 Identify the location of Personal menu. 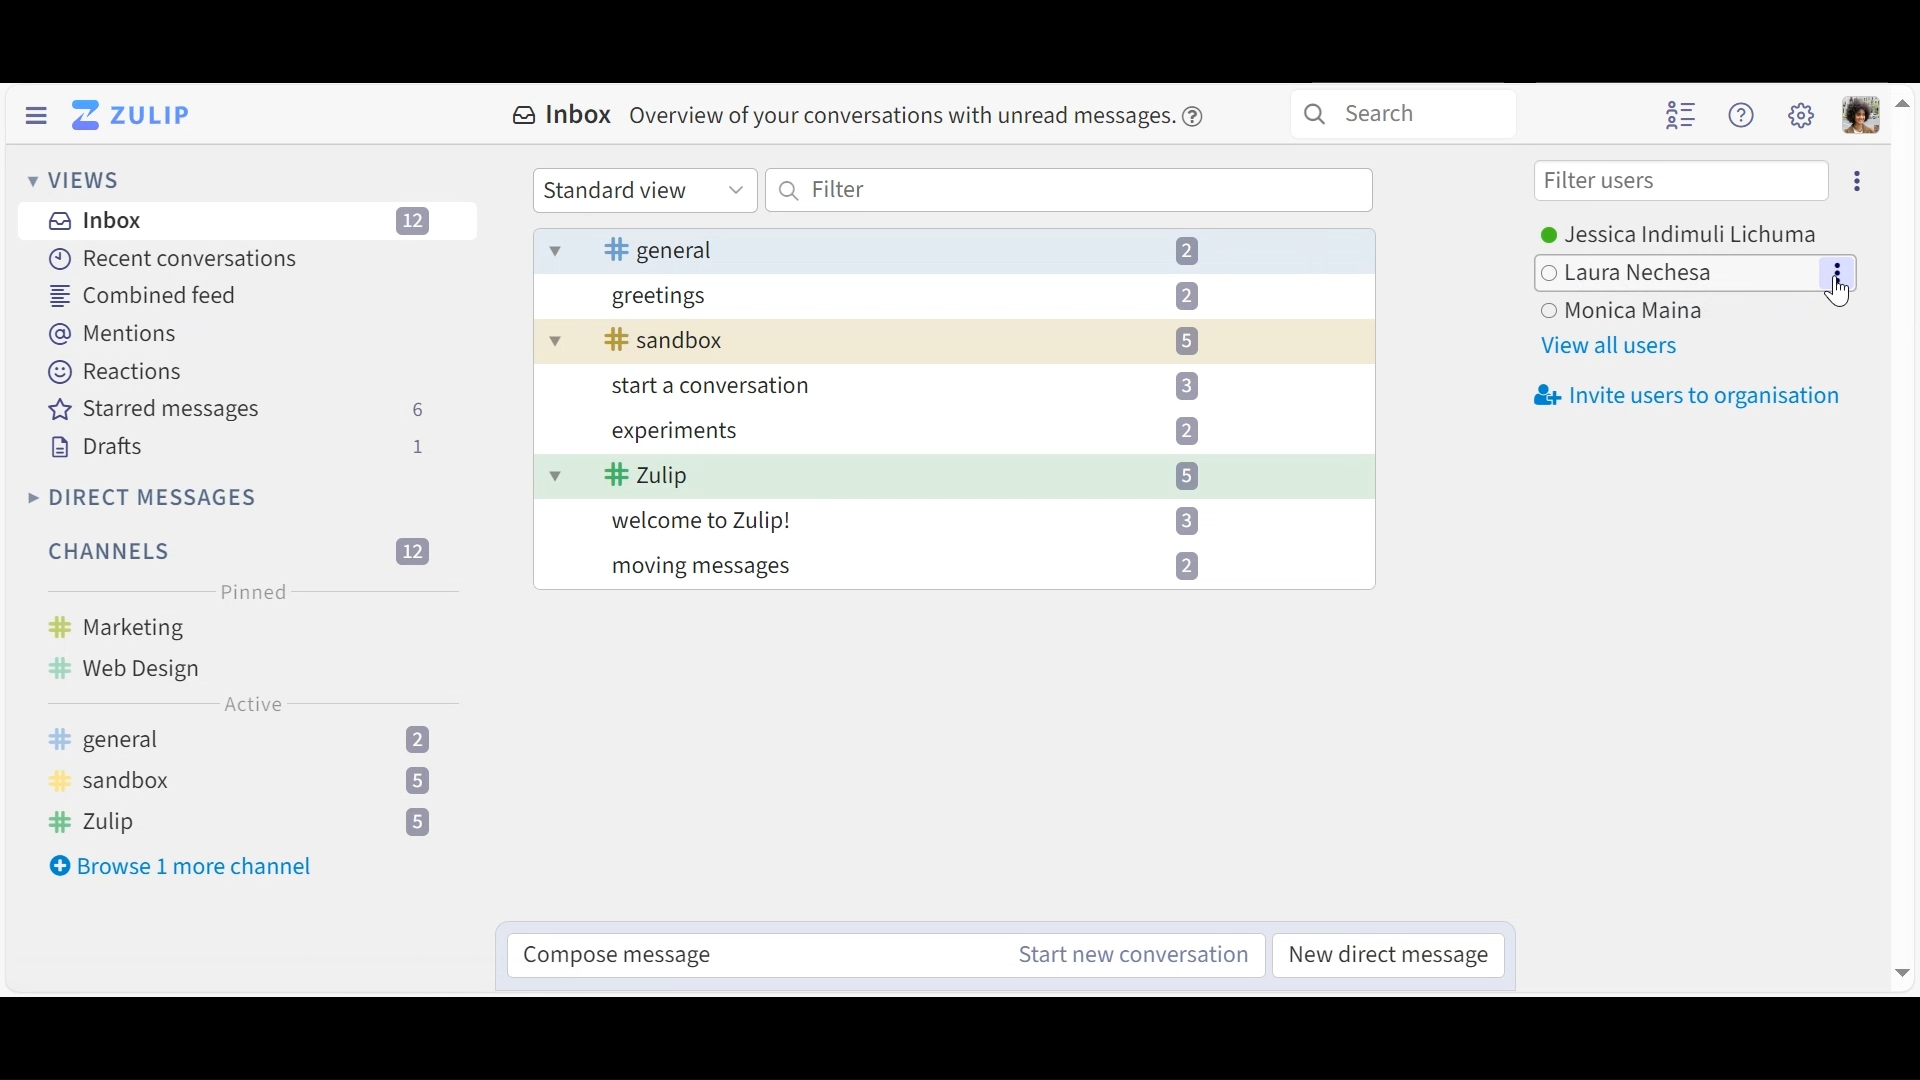
(1862, 114).